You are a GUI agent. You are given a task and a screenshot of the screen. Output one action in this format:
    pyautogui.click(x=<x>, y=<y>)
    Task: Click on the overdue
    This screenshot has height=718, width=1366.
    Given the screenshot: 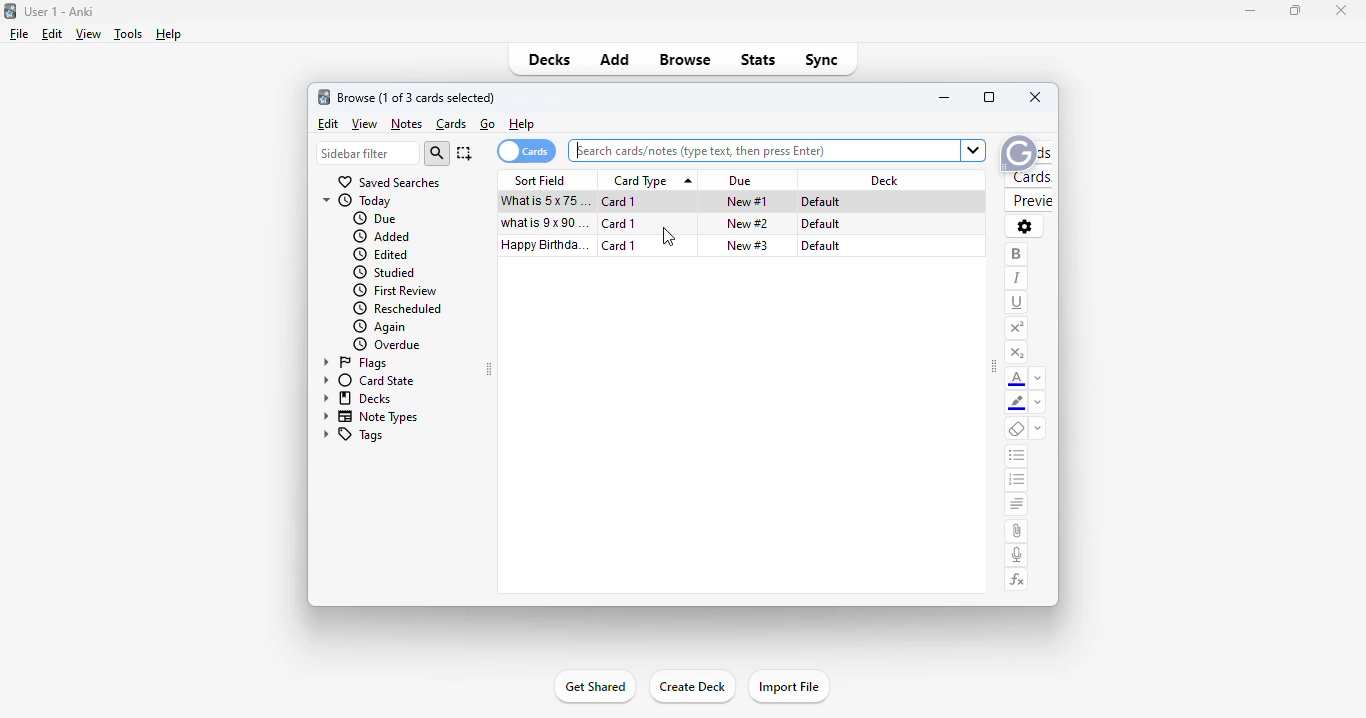 What is the action you would take?
    pyautogui.click(x=388, y=345)
    